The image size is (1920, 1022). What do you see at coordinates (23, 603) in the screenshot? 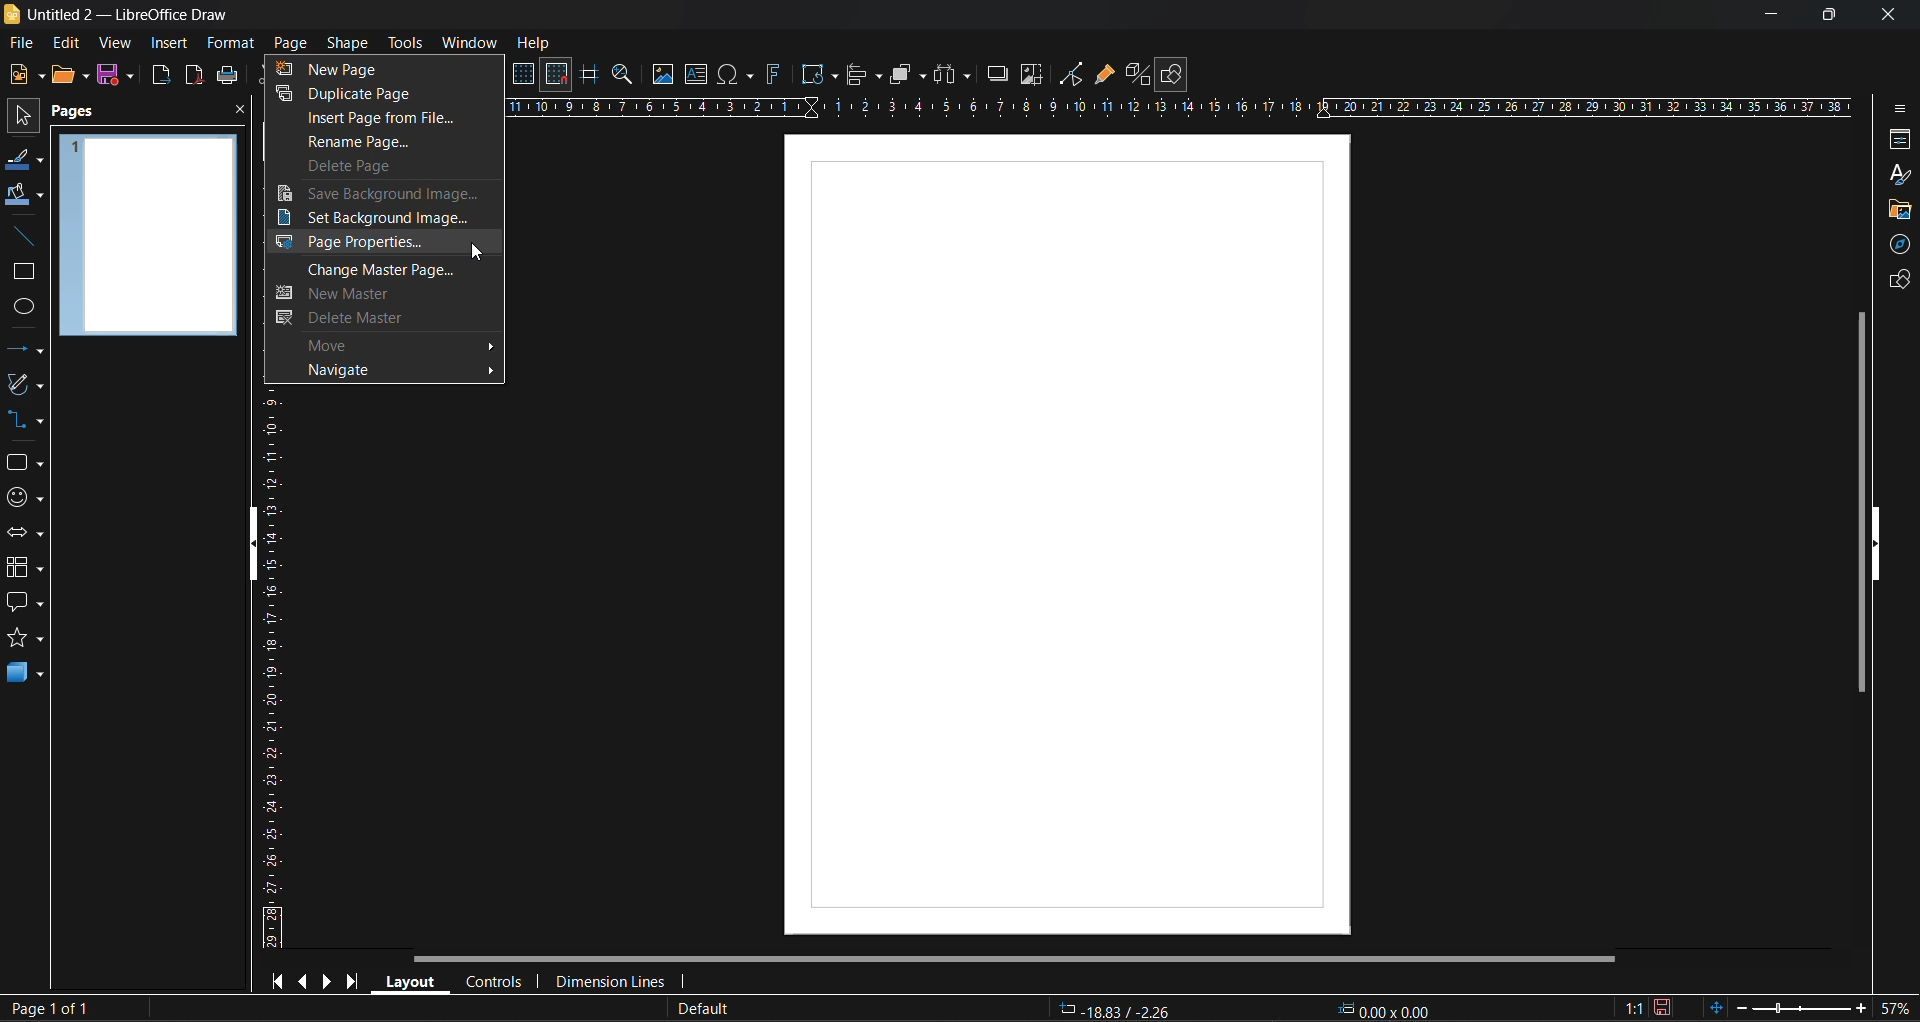
I see `callout shapes` at bounding box center [23, 603].